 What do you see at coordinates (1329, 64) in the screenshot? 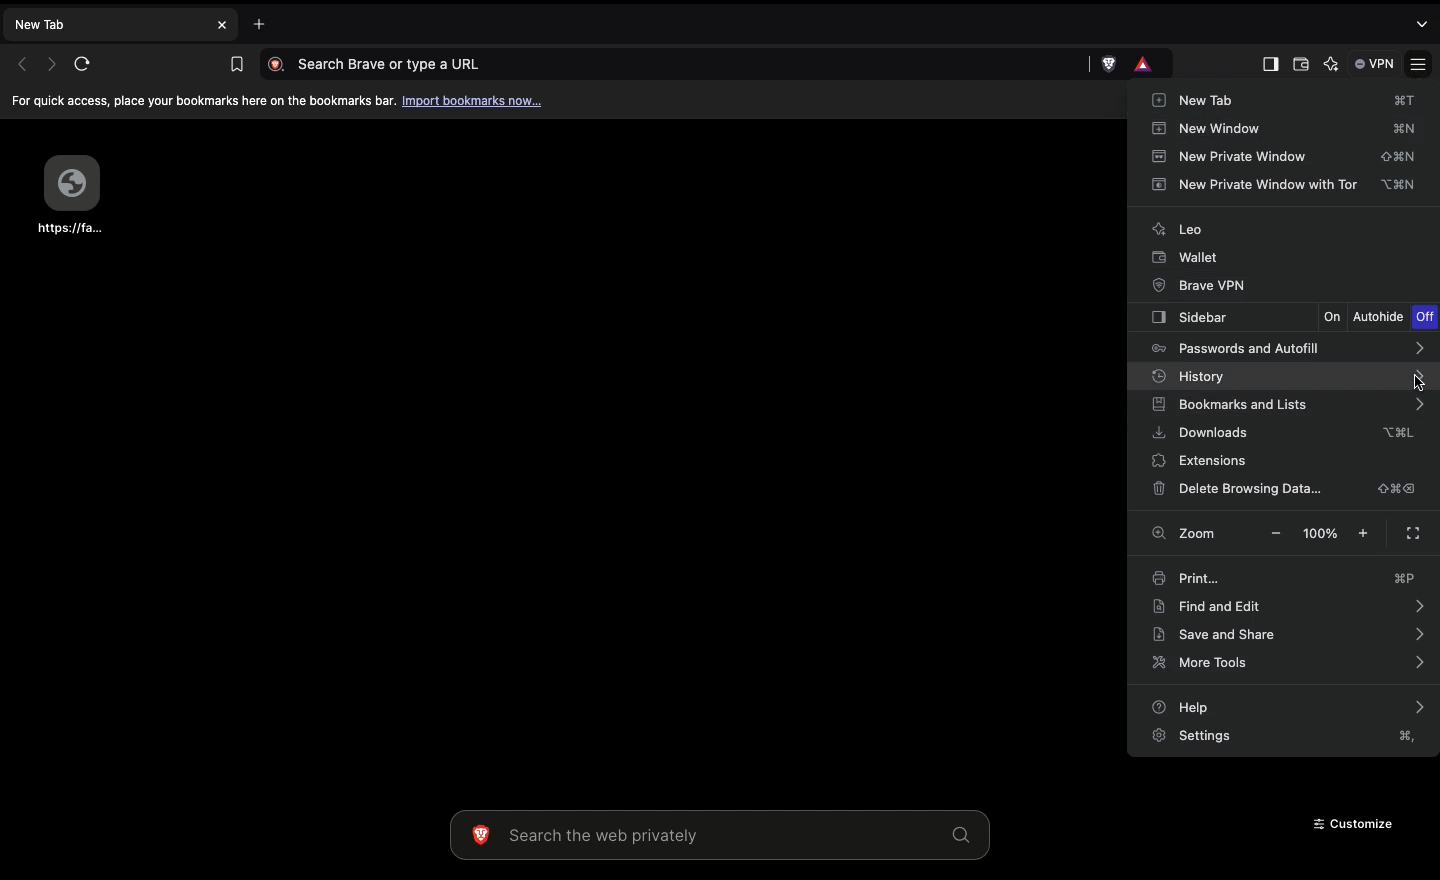
I see `AI` at bounding box center [1329, 64].